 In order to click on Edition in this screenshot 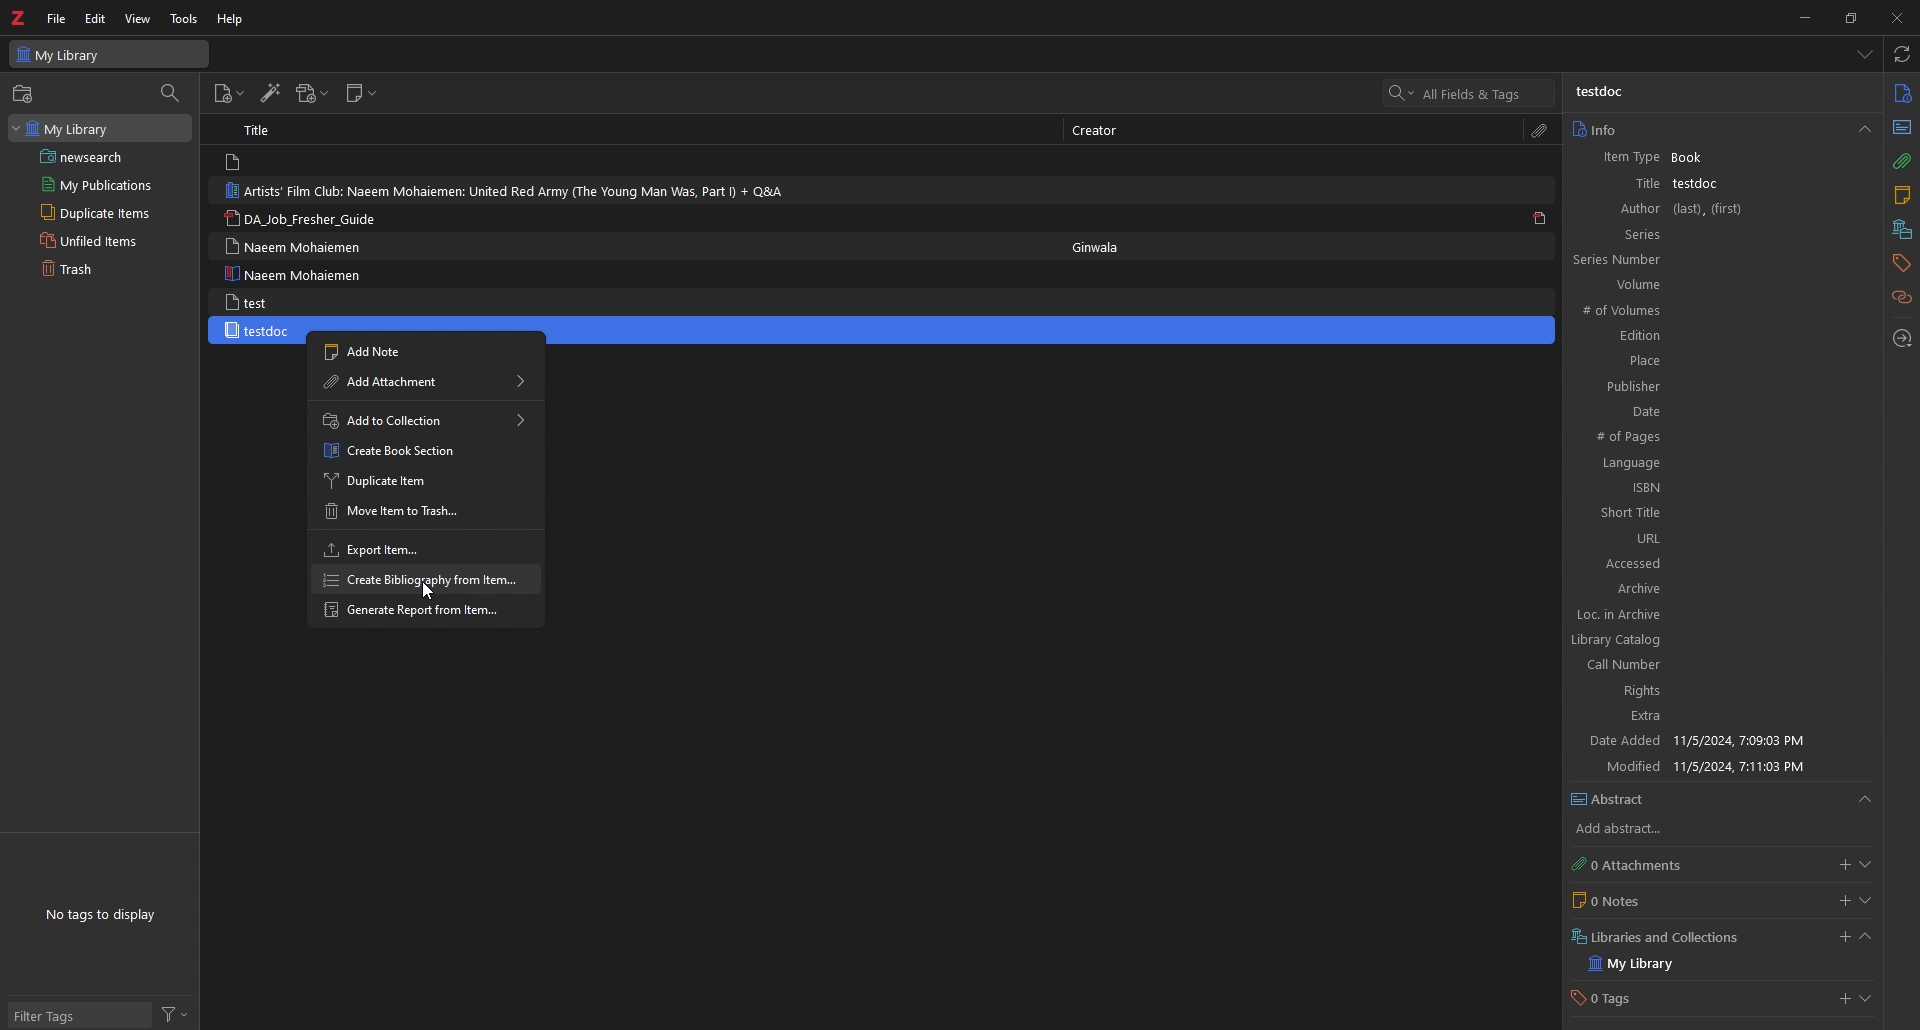, I will do `click(1707, 336)`.